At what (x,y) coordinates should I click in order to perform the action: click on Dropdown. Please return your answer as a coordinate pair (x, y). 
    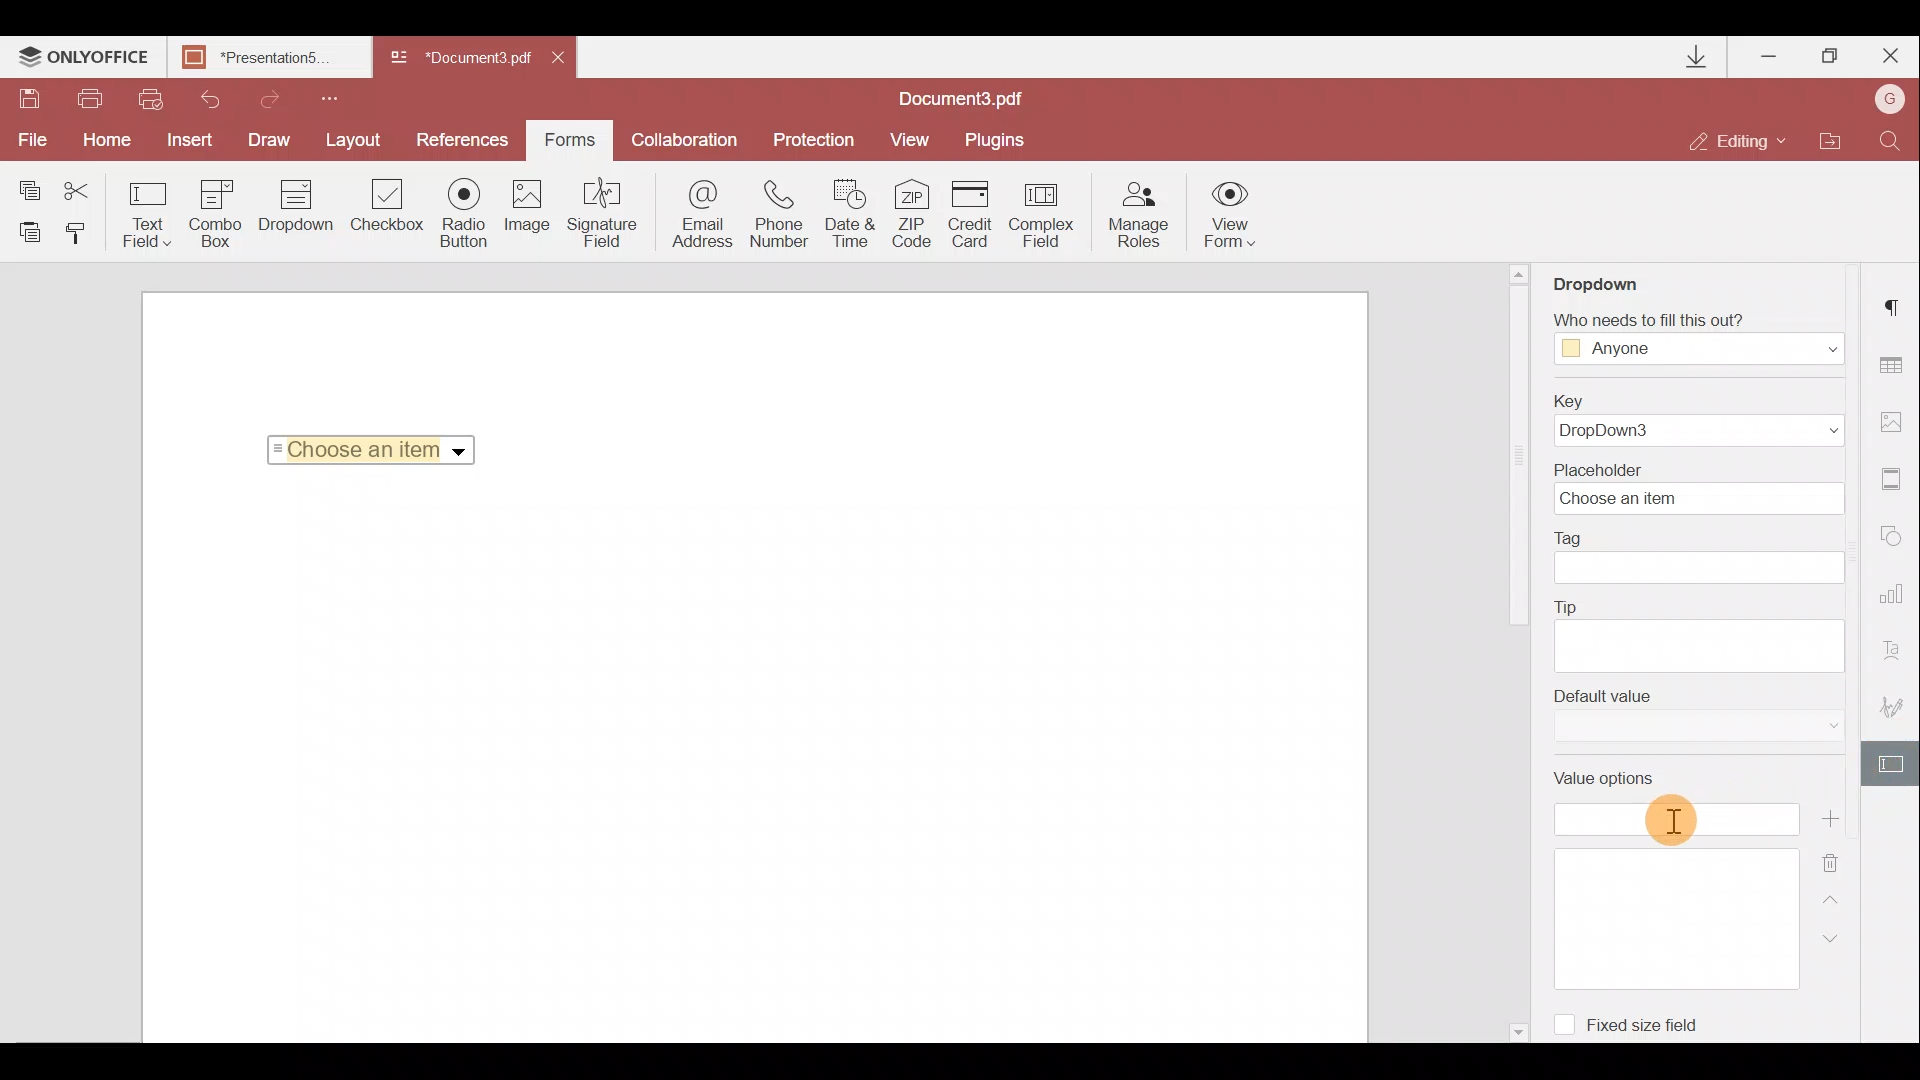
    Looking at the image, I should click on (1603, 282).